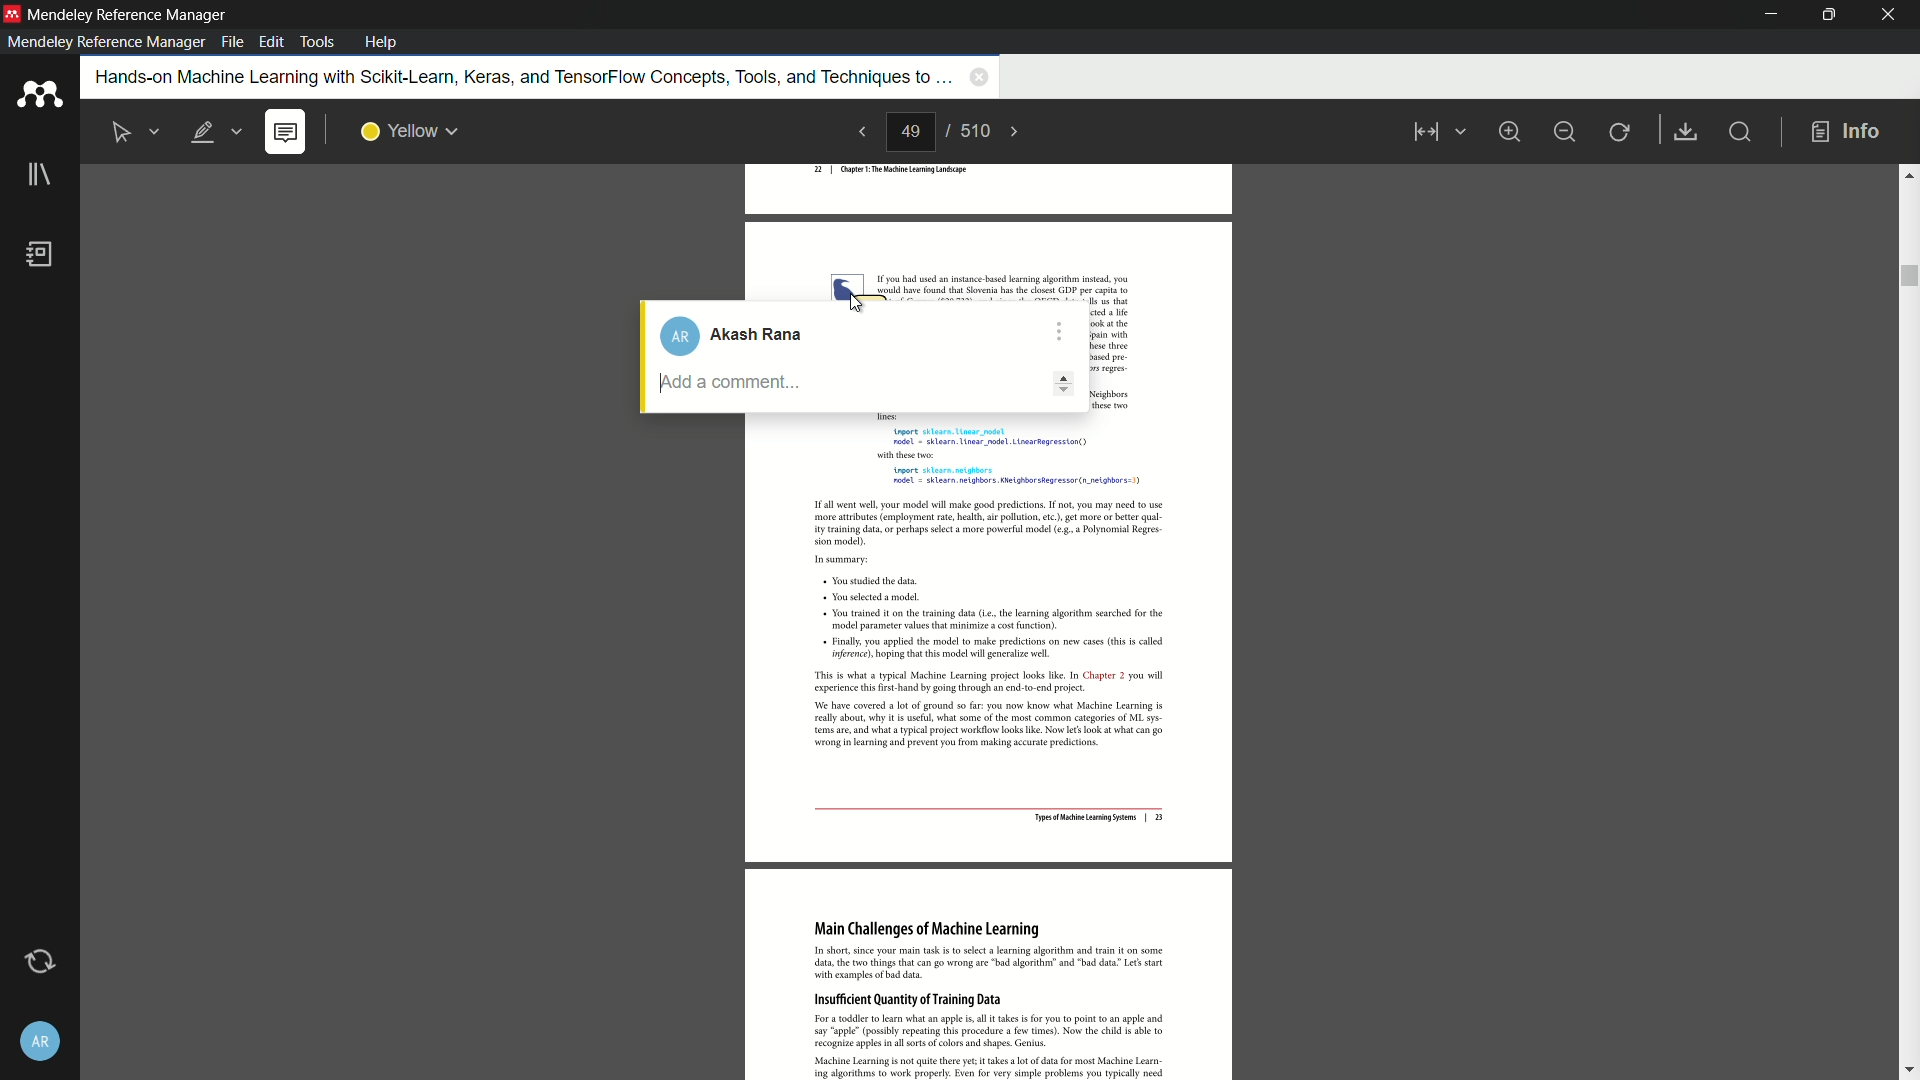 The width and height of the screenshot is (1920, 1080). Describe the element at coordinates (1621, 131) in the screenshot. I see `refresh` at that location.